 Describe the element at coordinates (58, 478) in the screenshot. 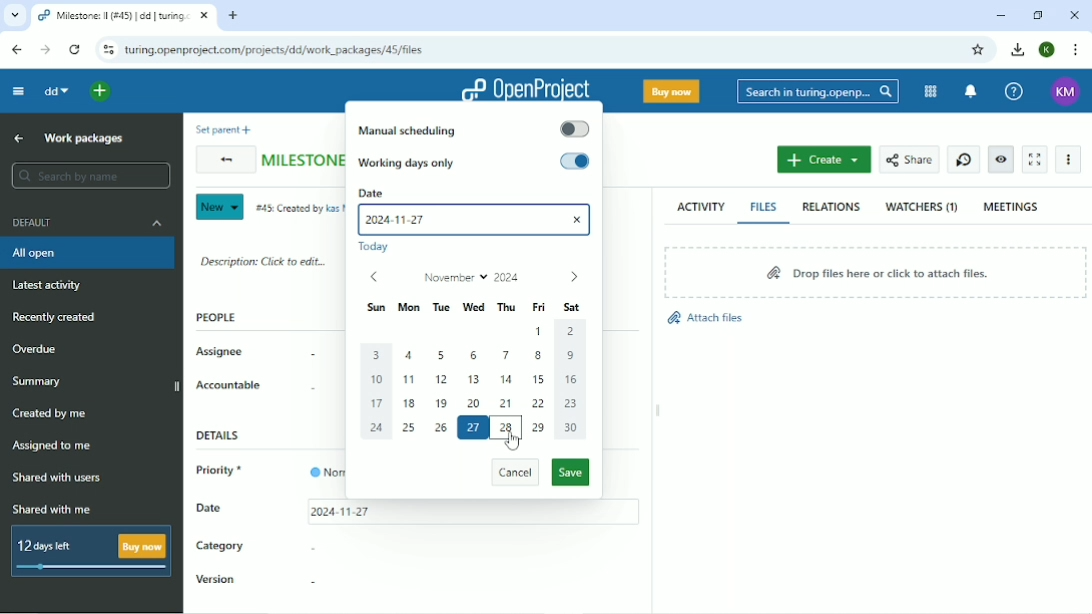

I see `Shared with users` at that location.